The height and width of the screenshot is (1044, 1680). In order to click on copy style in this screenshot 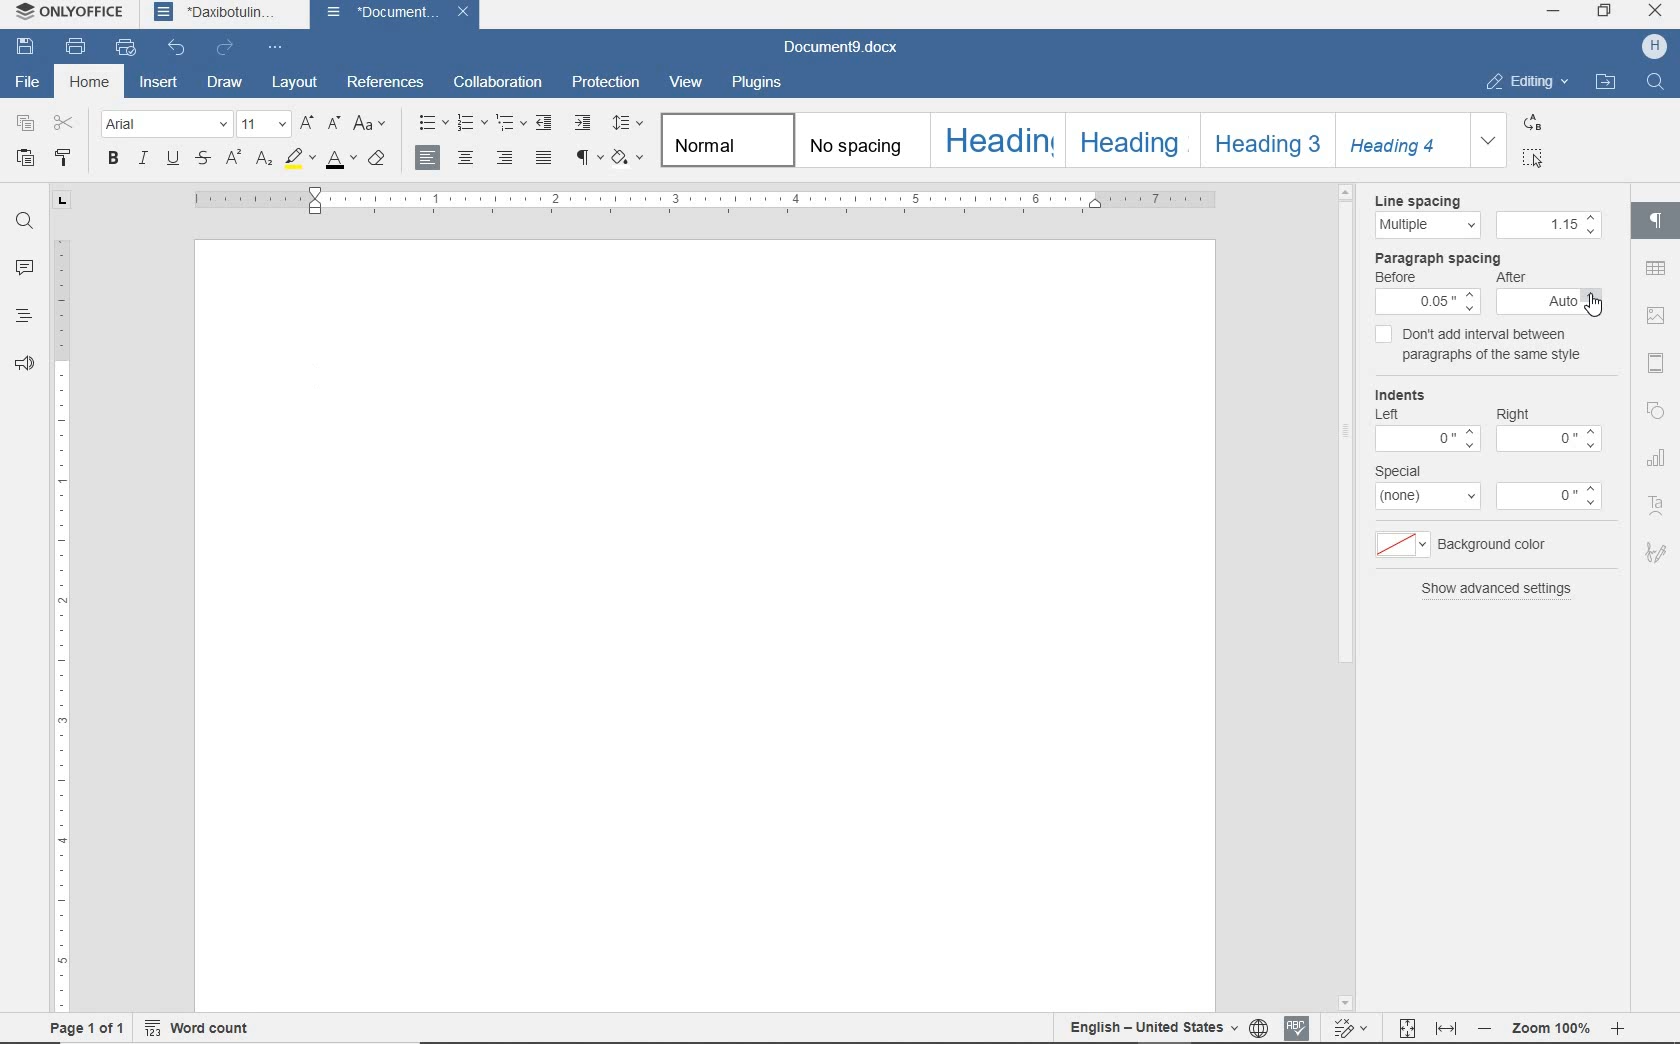, I will do `click(67, 159)`.